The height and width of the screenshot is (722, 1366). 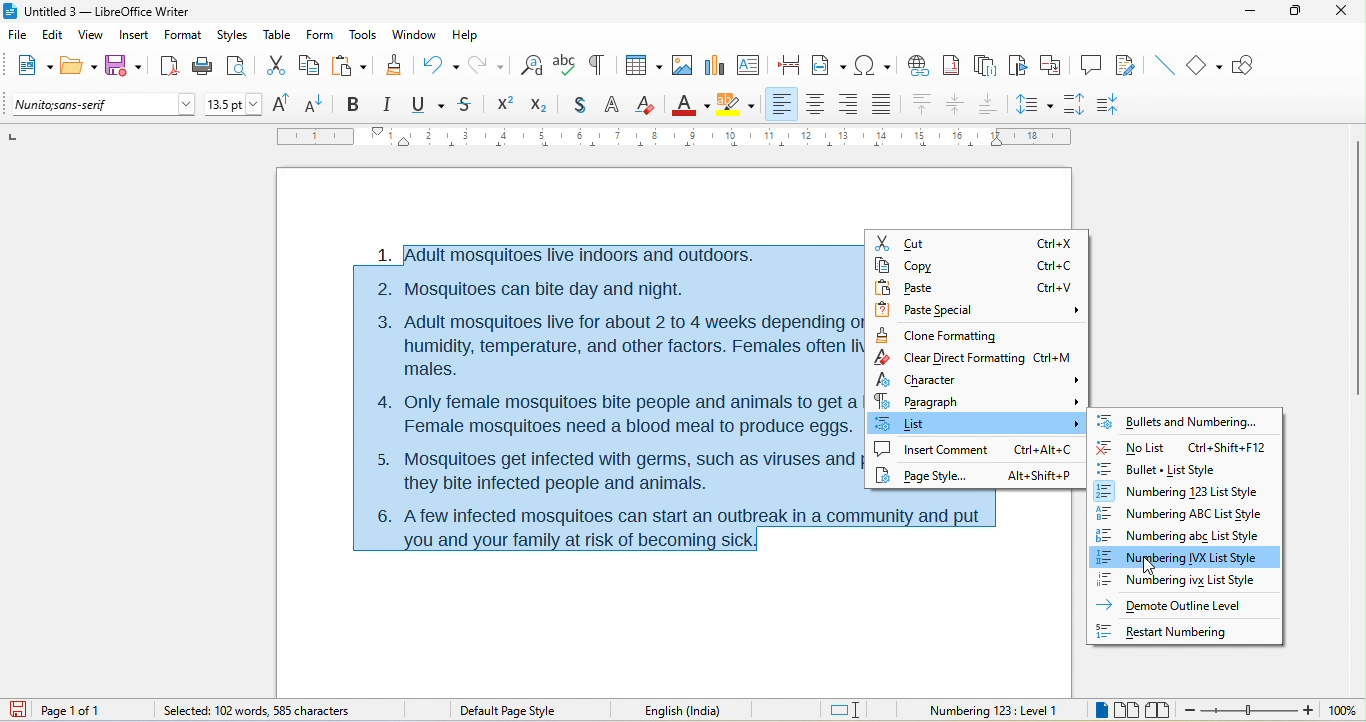 I want to click on numbering 123 list style, so click(x=1186, y=492).